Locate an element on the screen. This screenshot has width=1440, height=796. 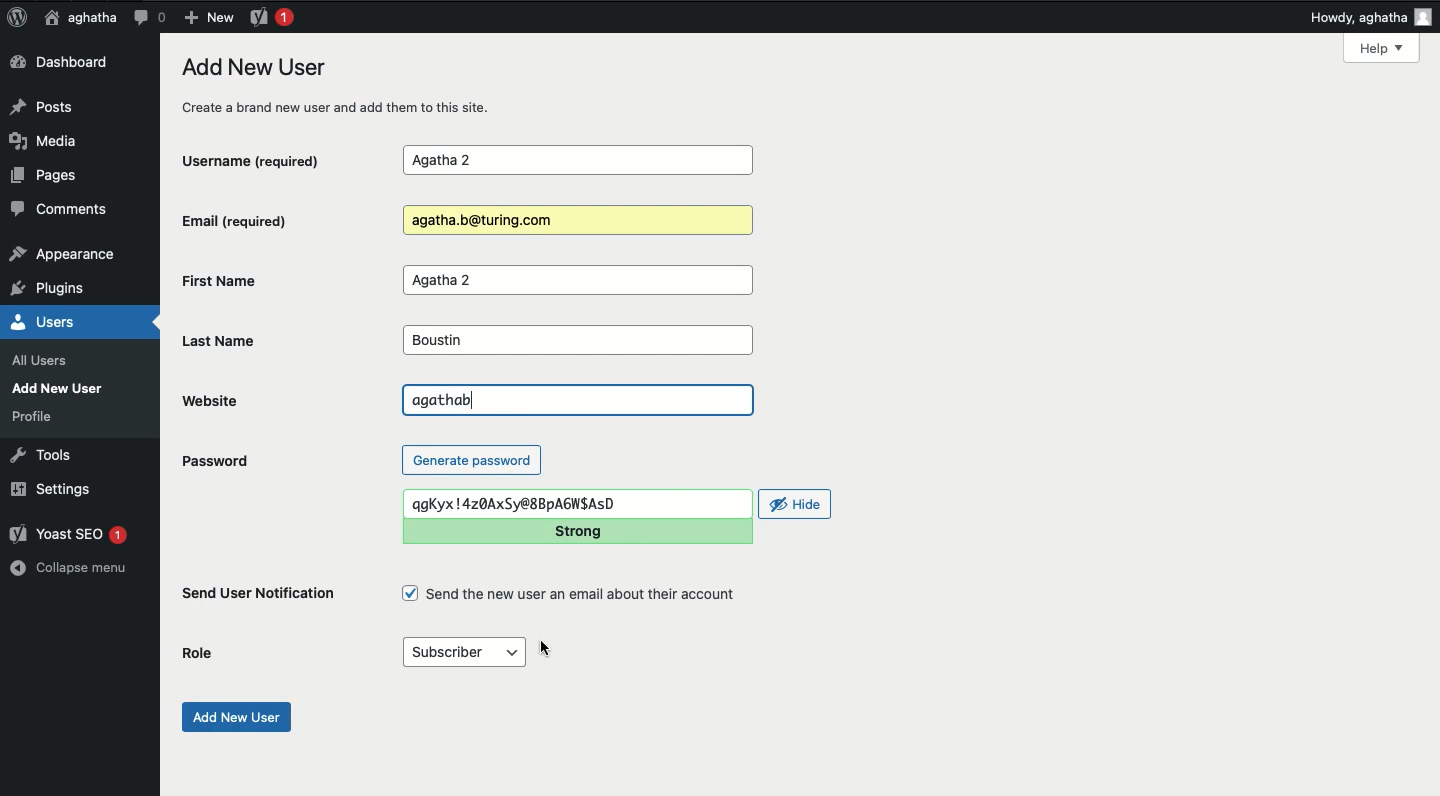
Generate password is located at coordinates (472, 459).